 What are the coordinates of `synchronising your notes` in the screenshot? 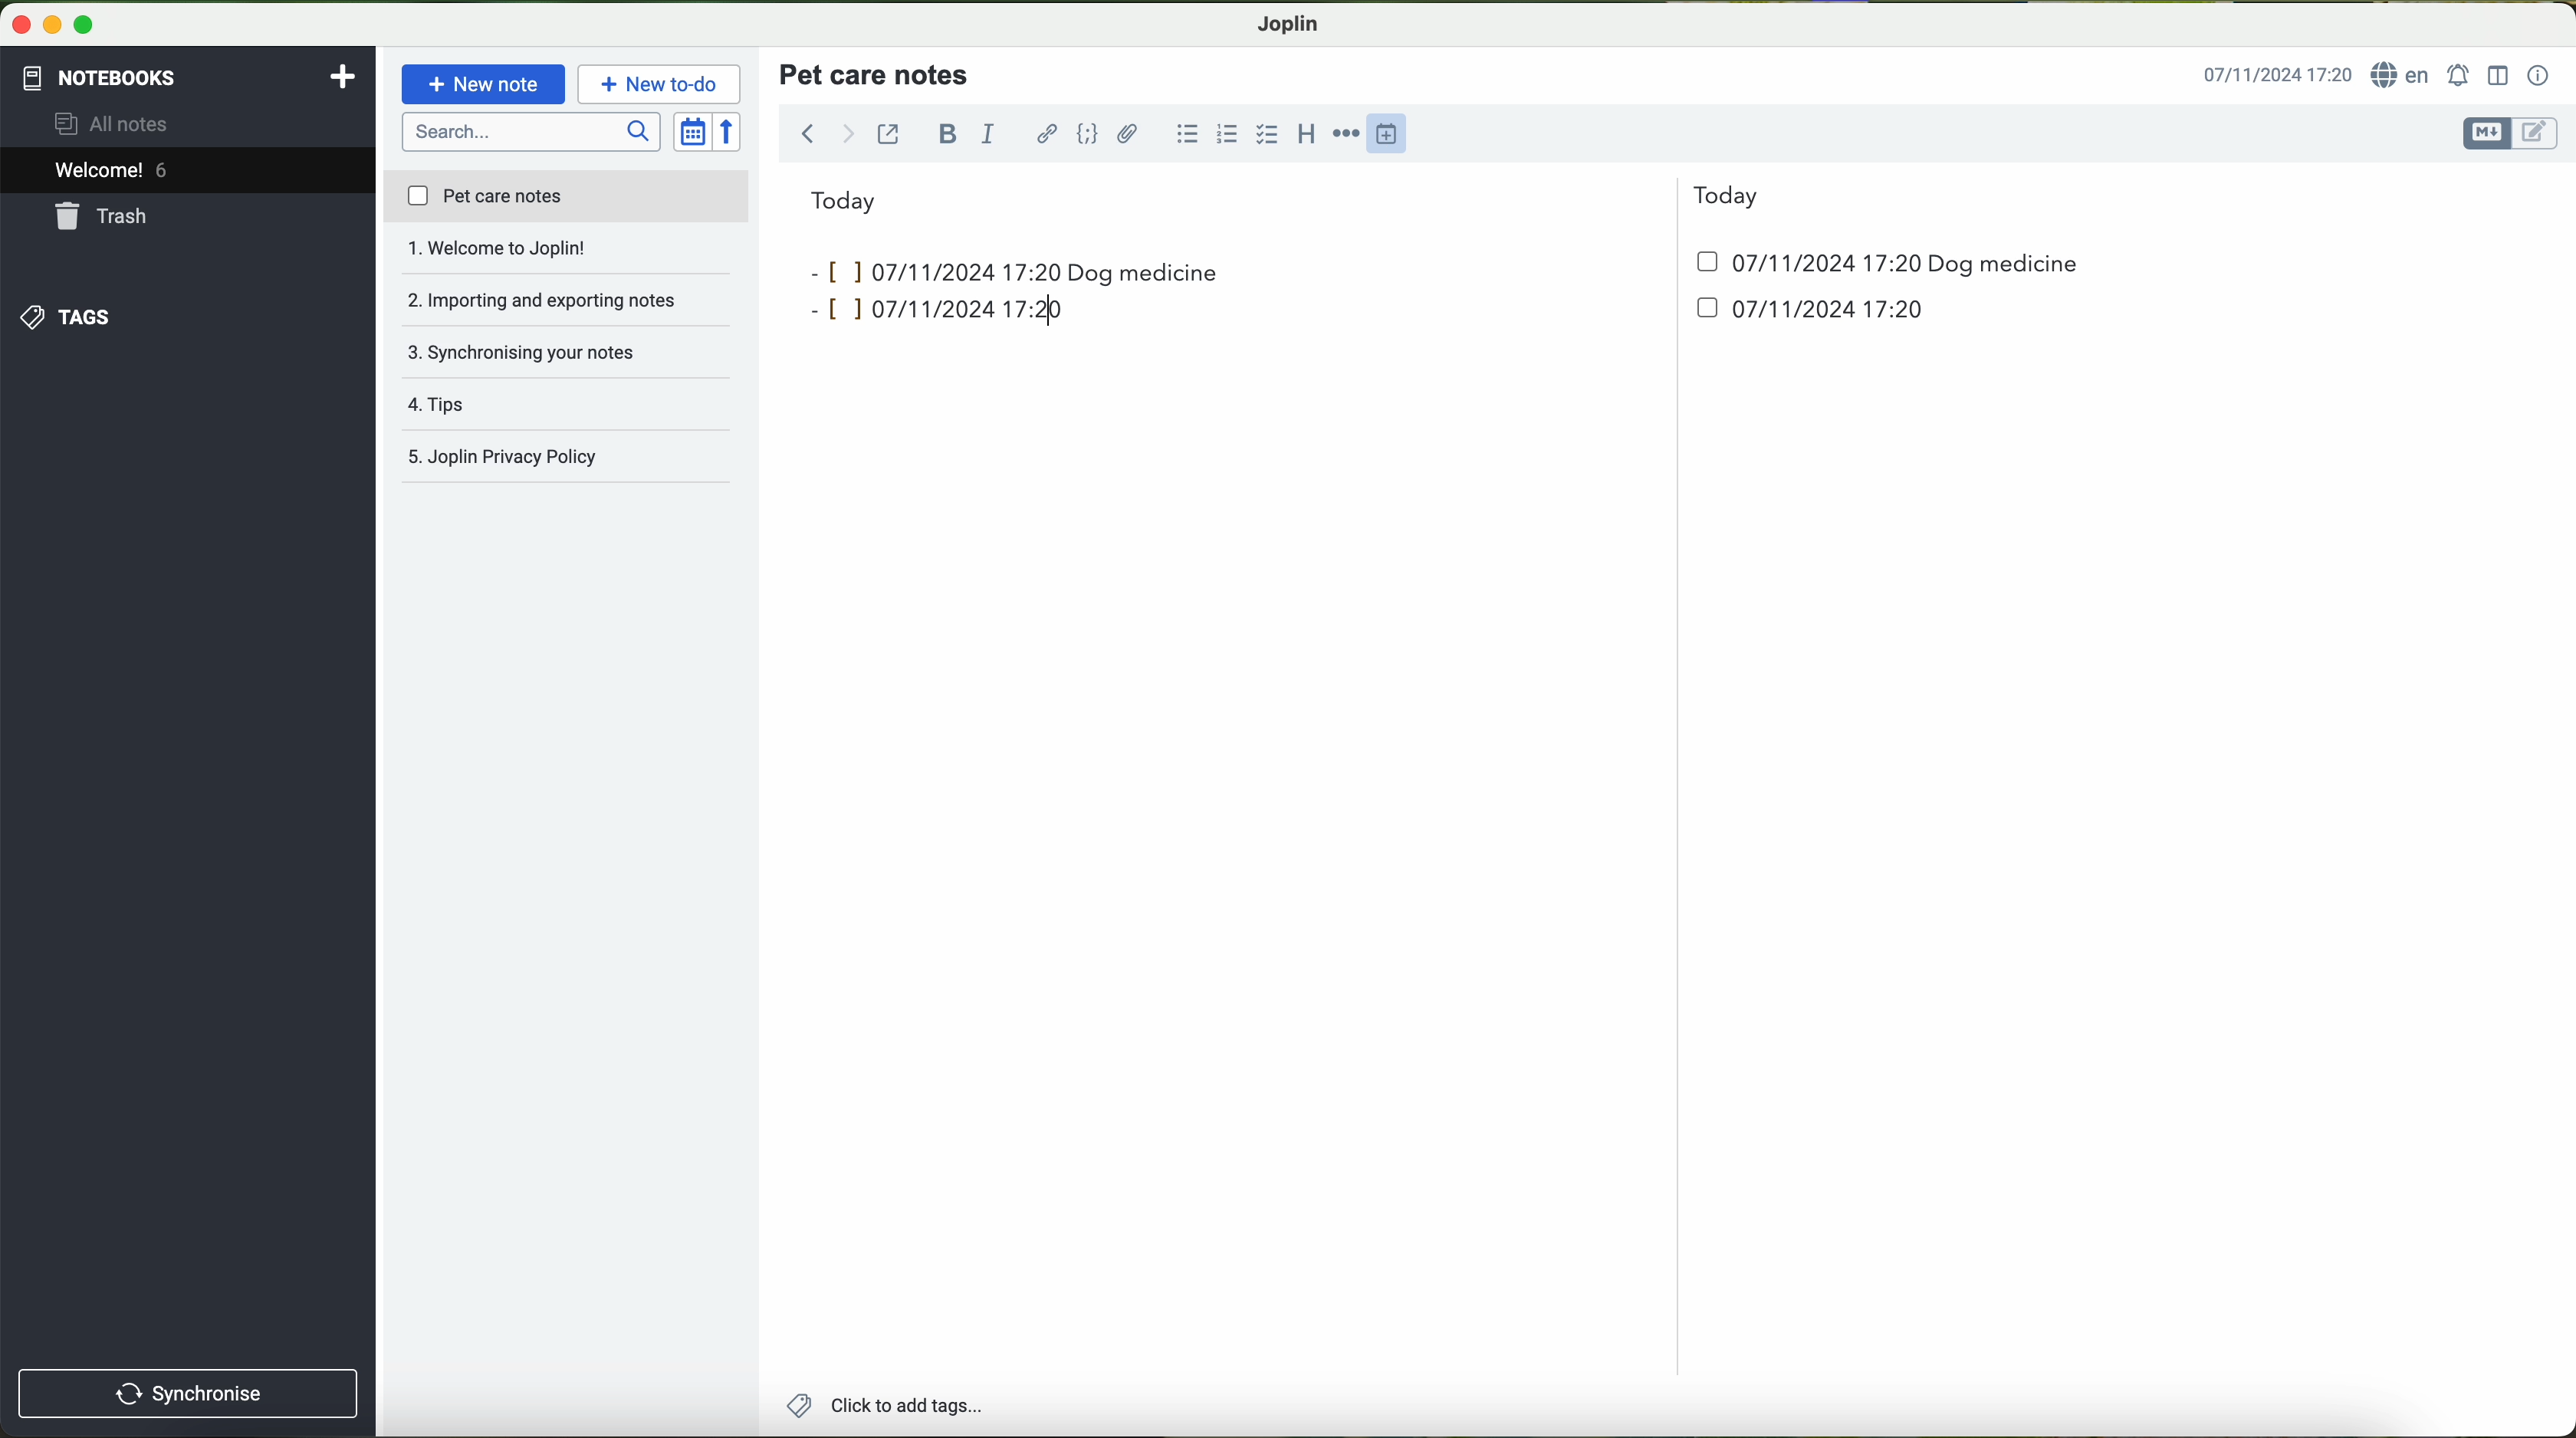 It's located at (568, 302).